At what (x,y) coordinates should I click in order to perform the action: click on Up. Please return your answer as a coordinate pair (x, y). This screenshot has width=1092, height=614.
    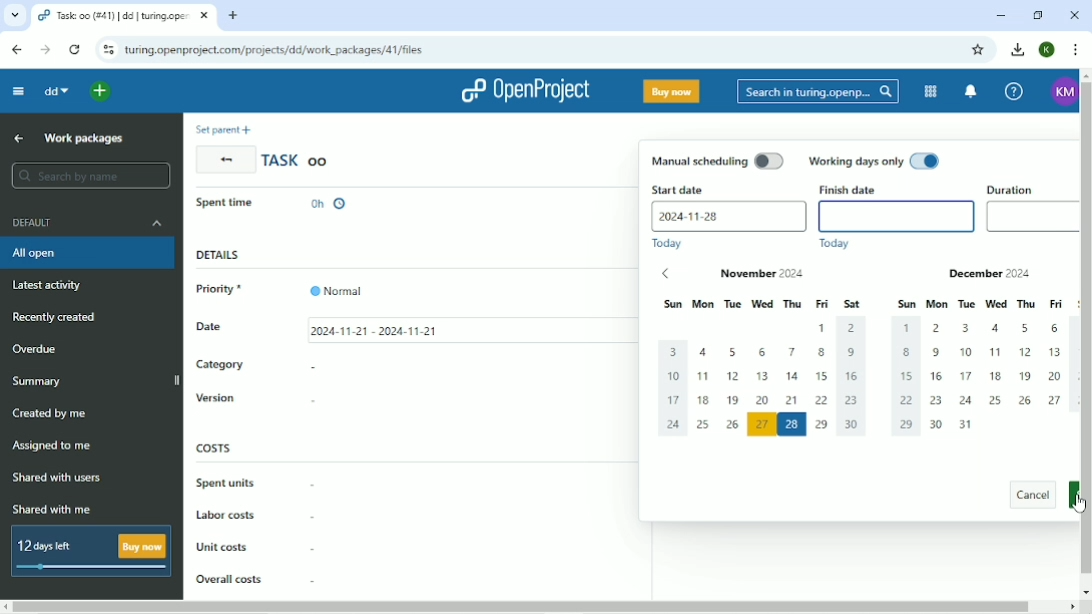
    Looking at the image, I should click on (19, 139).